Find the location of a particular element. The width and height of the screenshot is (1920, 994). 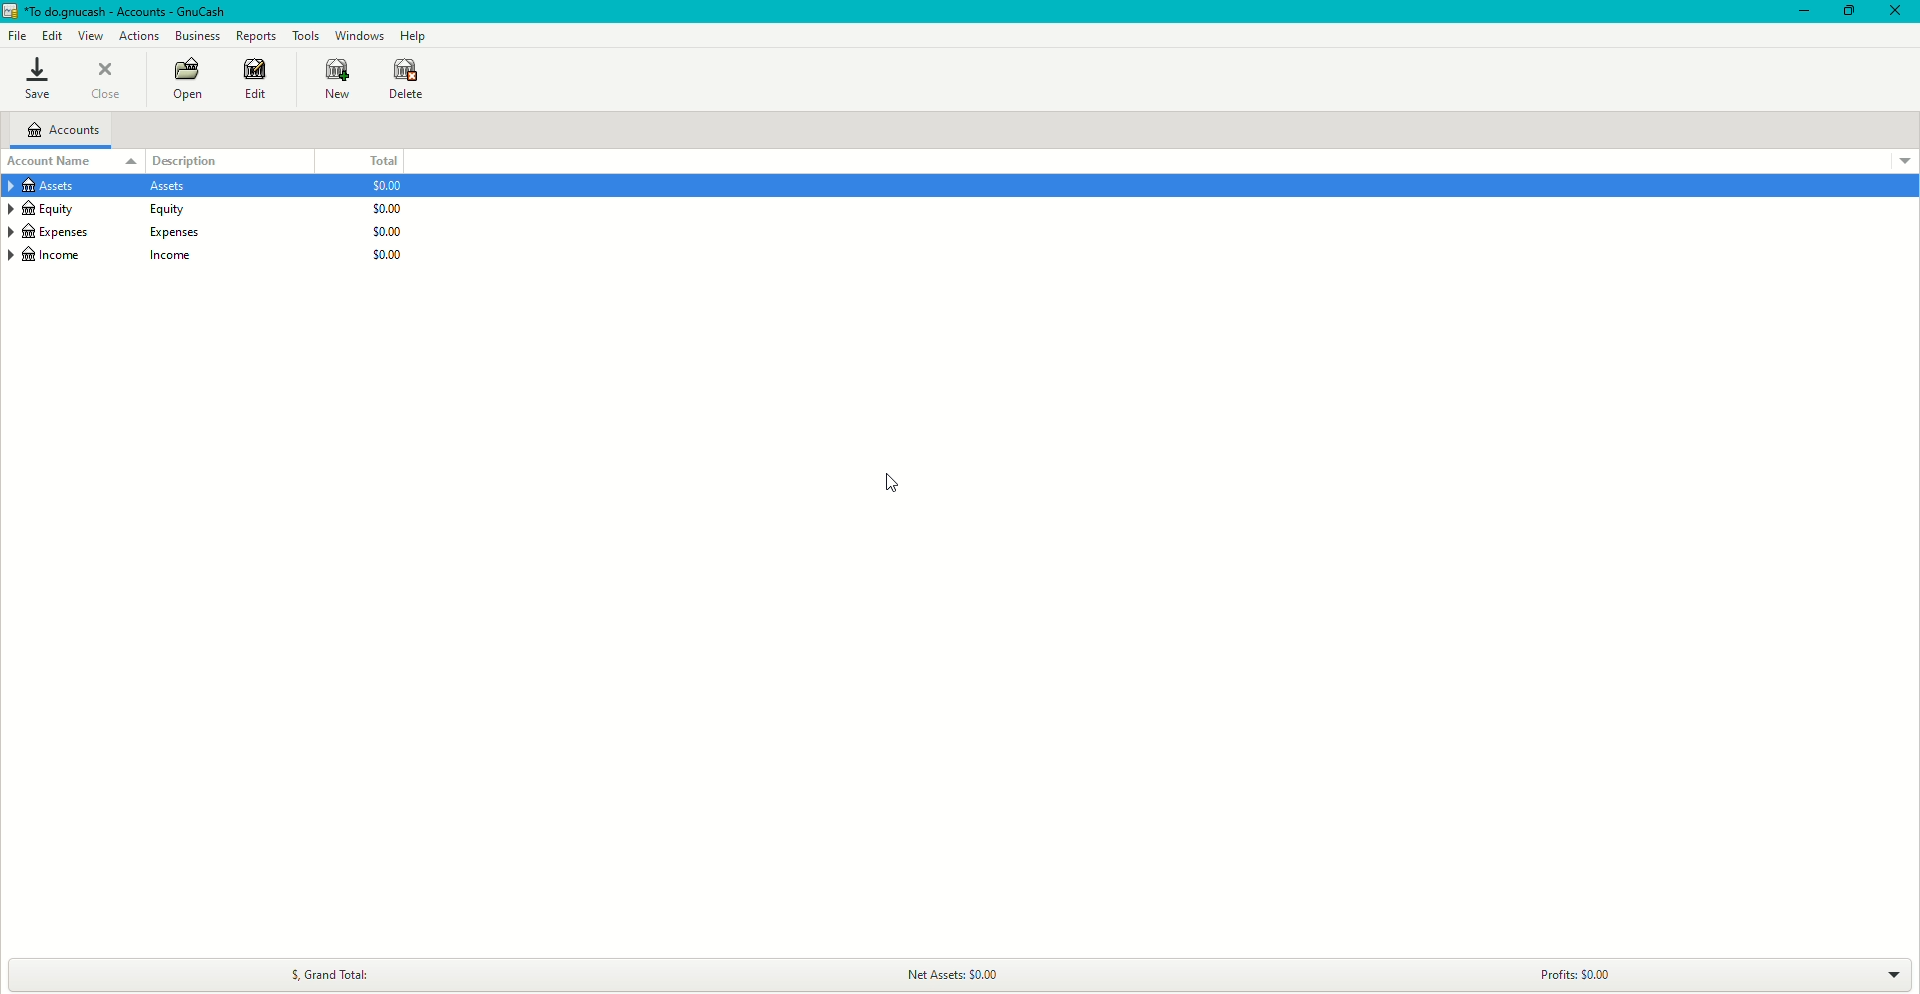

Delete is located at coordinates (406, 79).